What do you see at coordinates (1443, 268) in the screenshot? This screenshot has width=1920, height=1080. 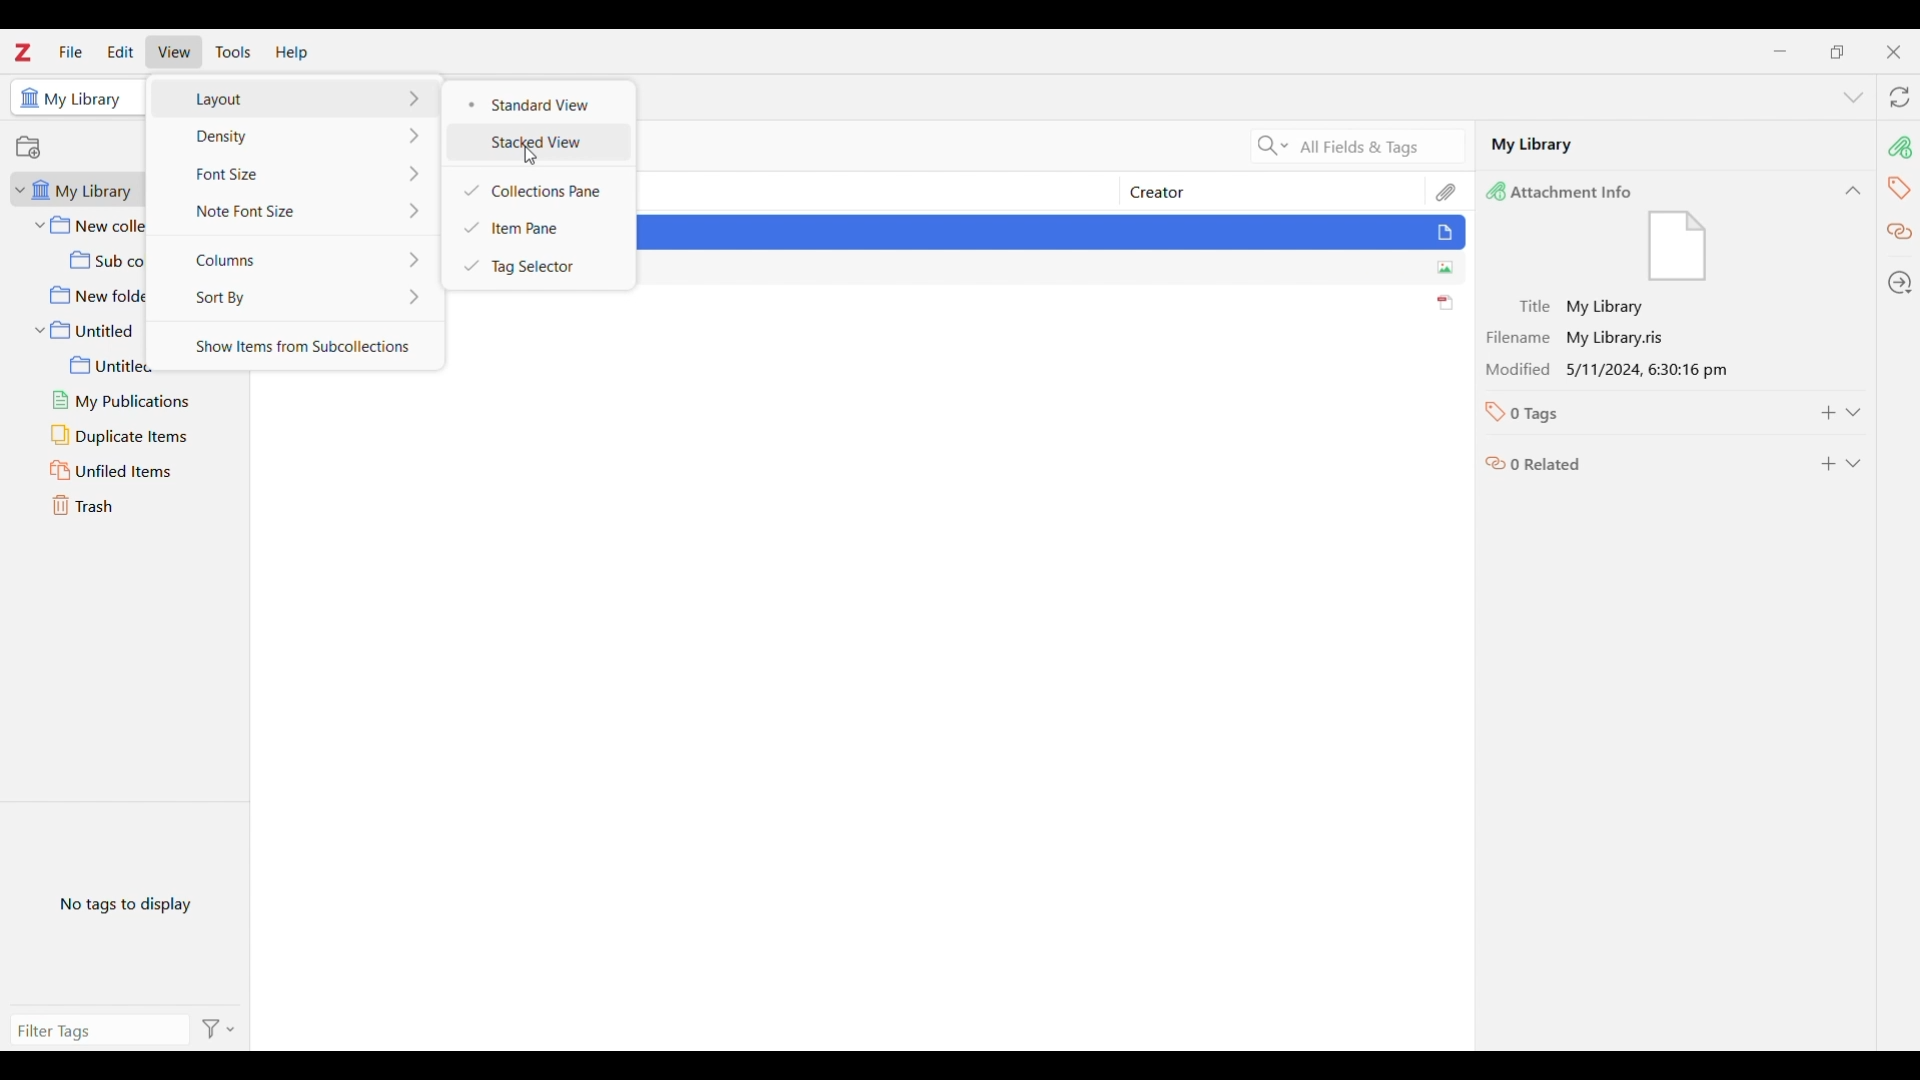 I see `image icon` at bounding box center [1443, 268].